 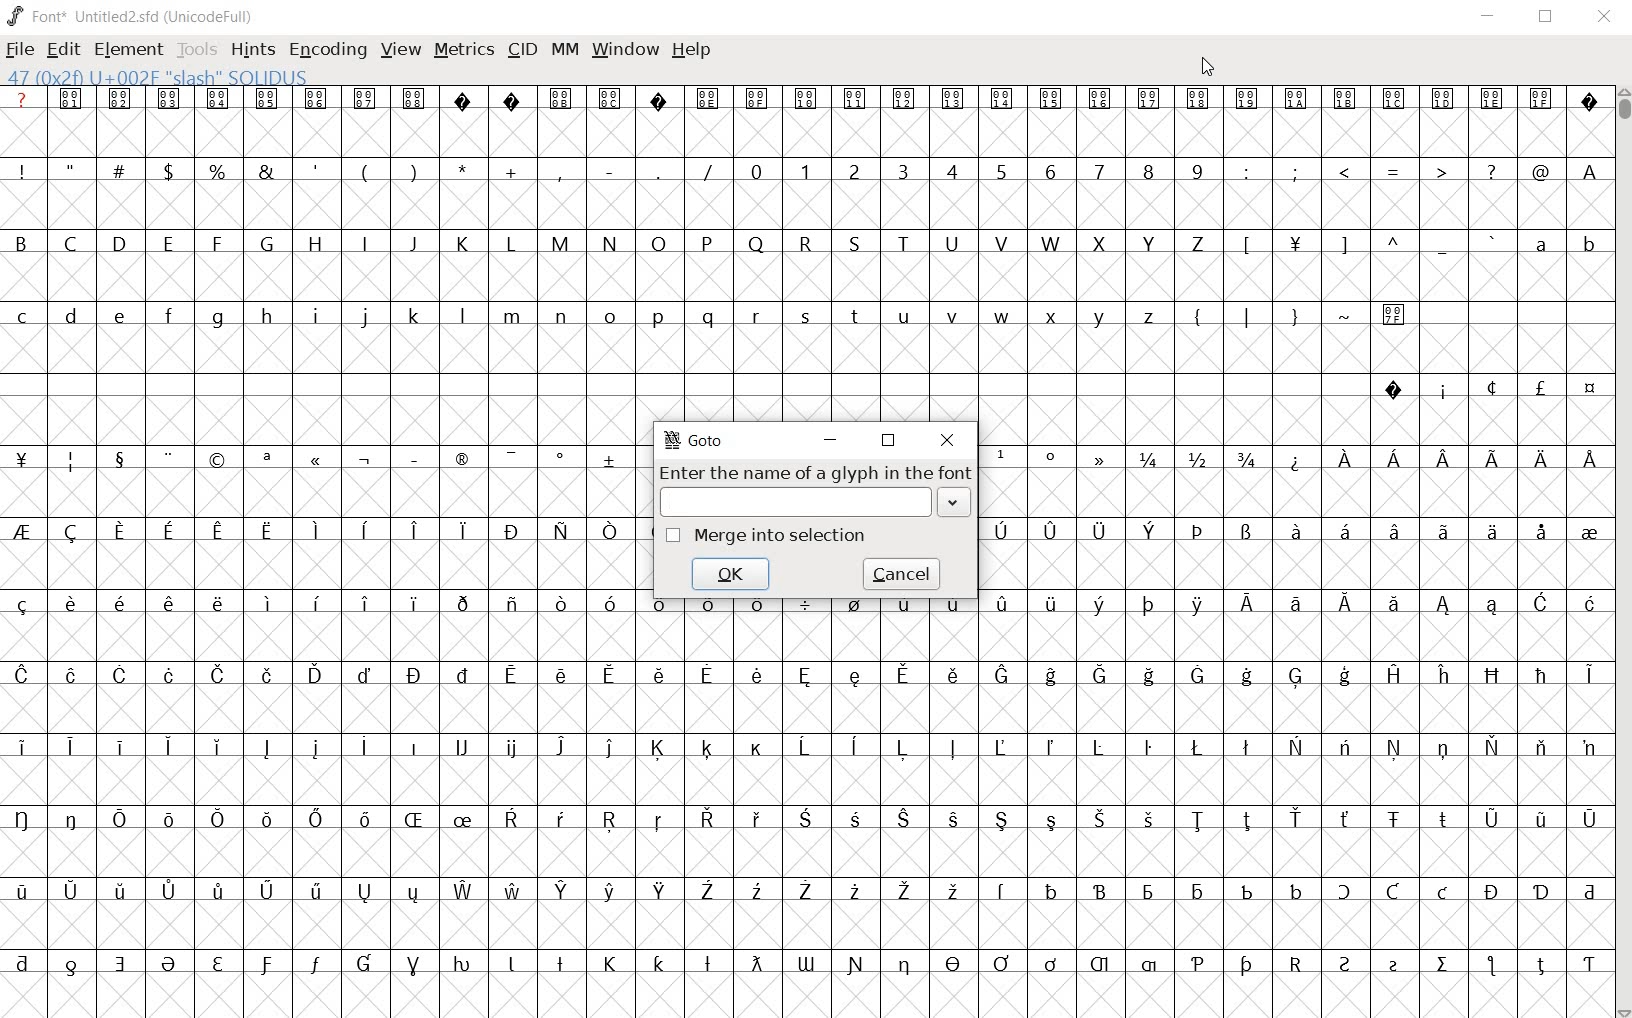 What do you see at coordinates (563, 49) in the screenshot?
I see `MM` at bounding box center [563, 49].